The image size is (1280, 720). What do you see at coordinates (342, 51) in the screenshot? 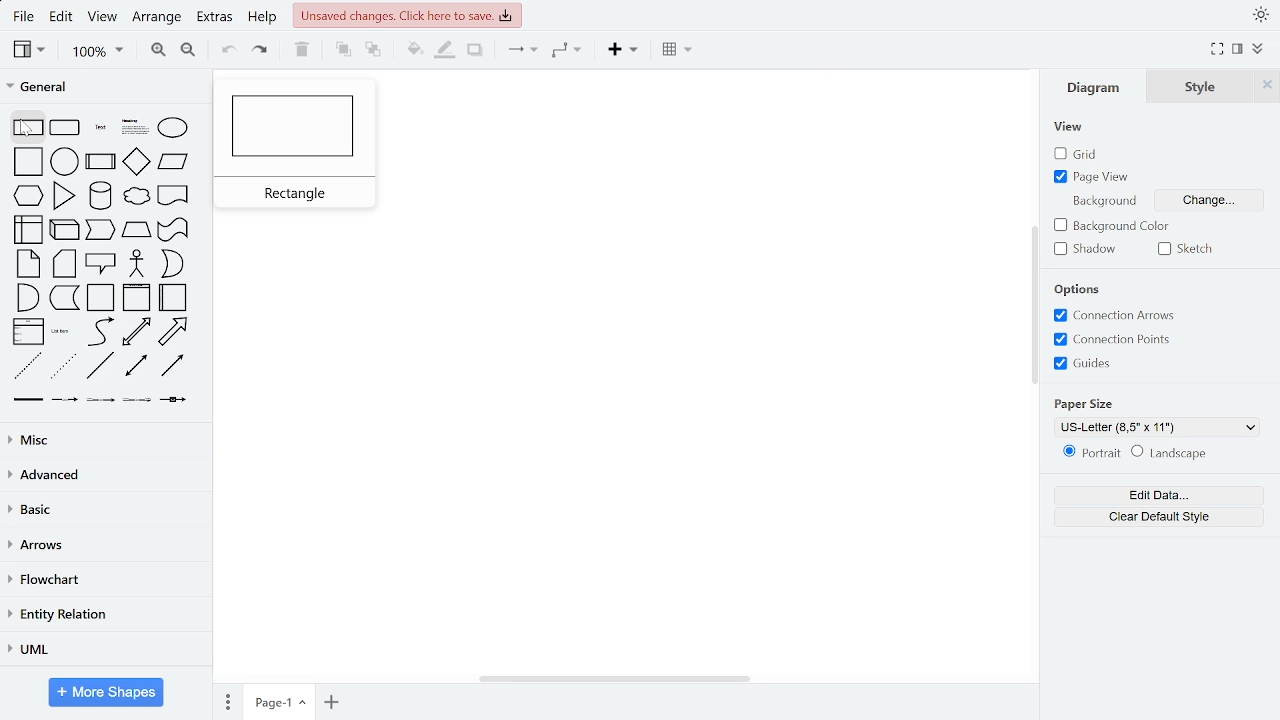
I see `to front` at bounding box center [342, 51].